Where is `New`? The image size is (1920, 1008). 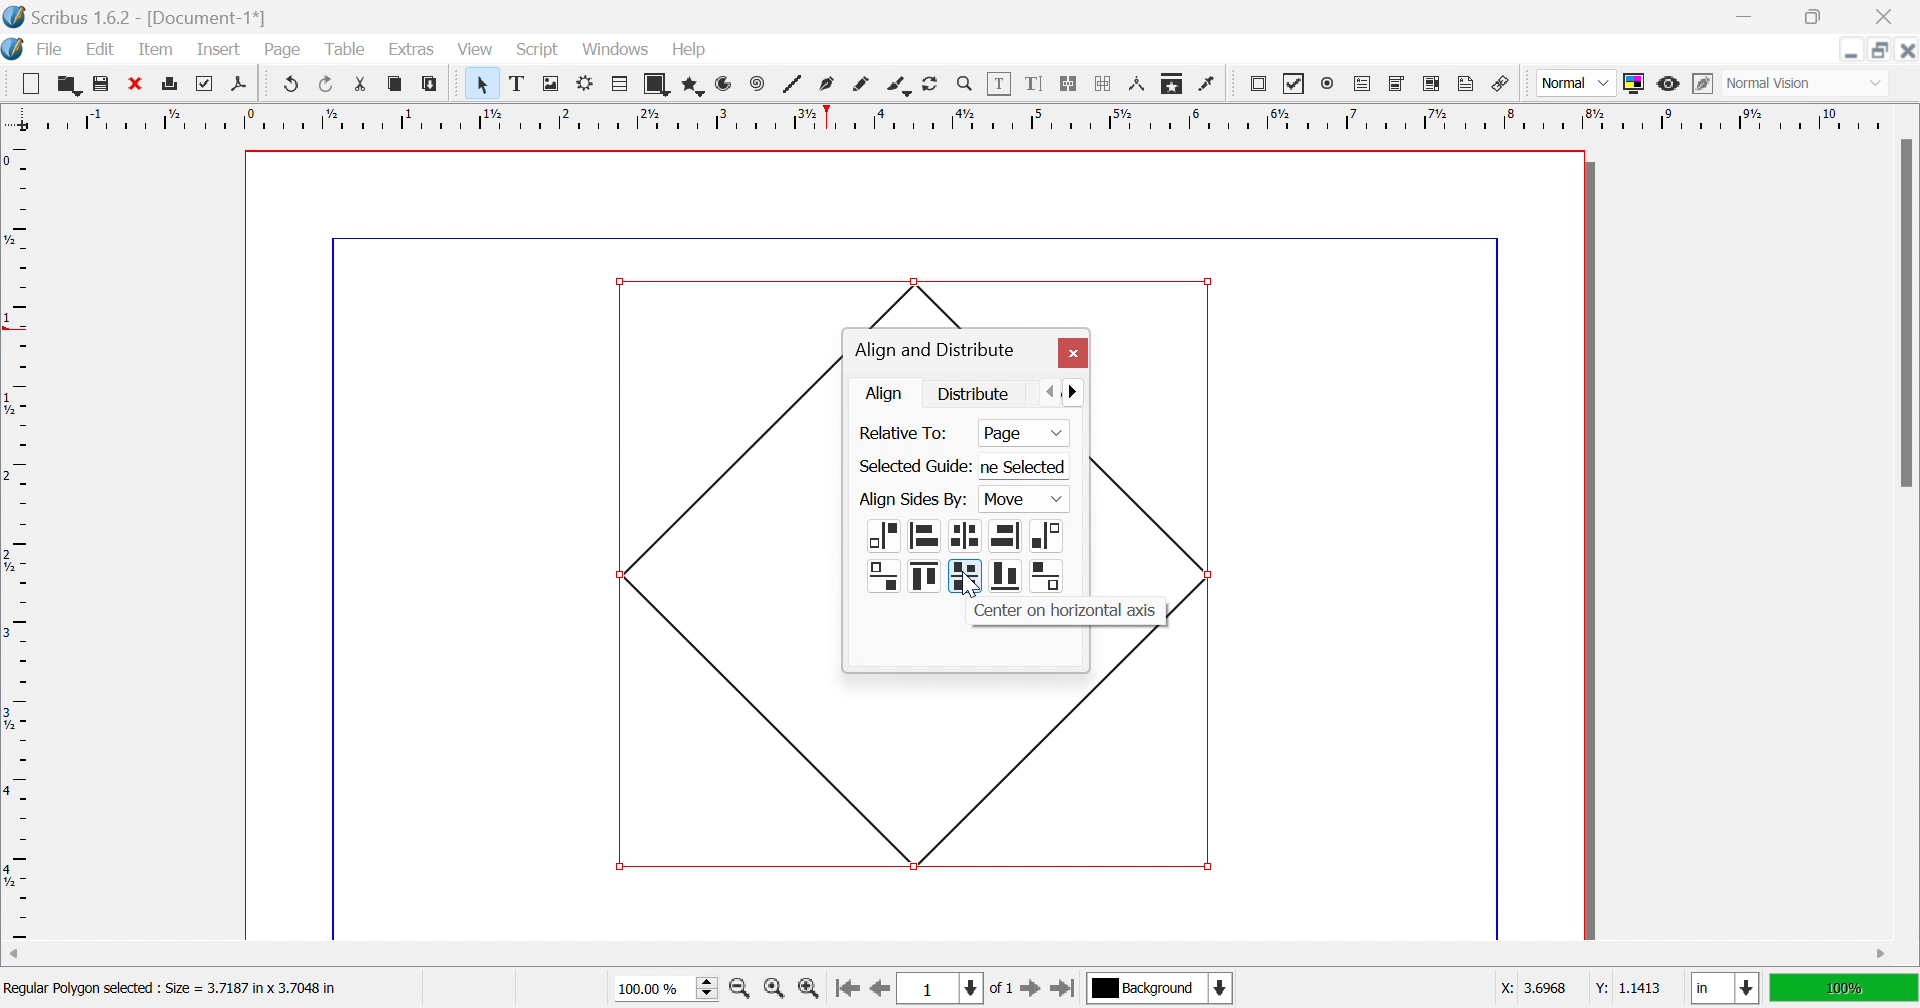
New is located at coordinates (30, 84).